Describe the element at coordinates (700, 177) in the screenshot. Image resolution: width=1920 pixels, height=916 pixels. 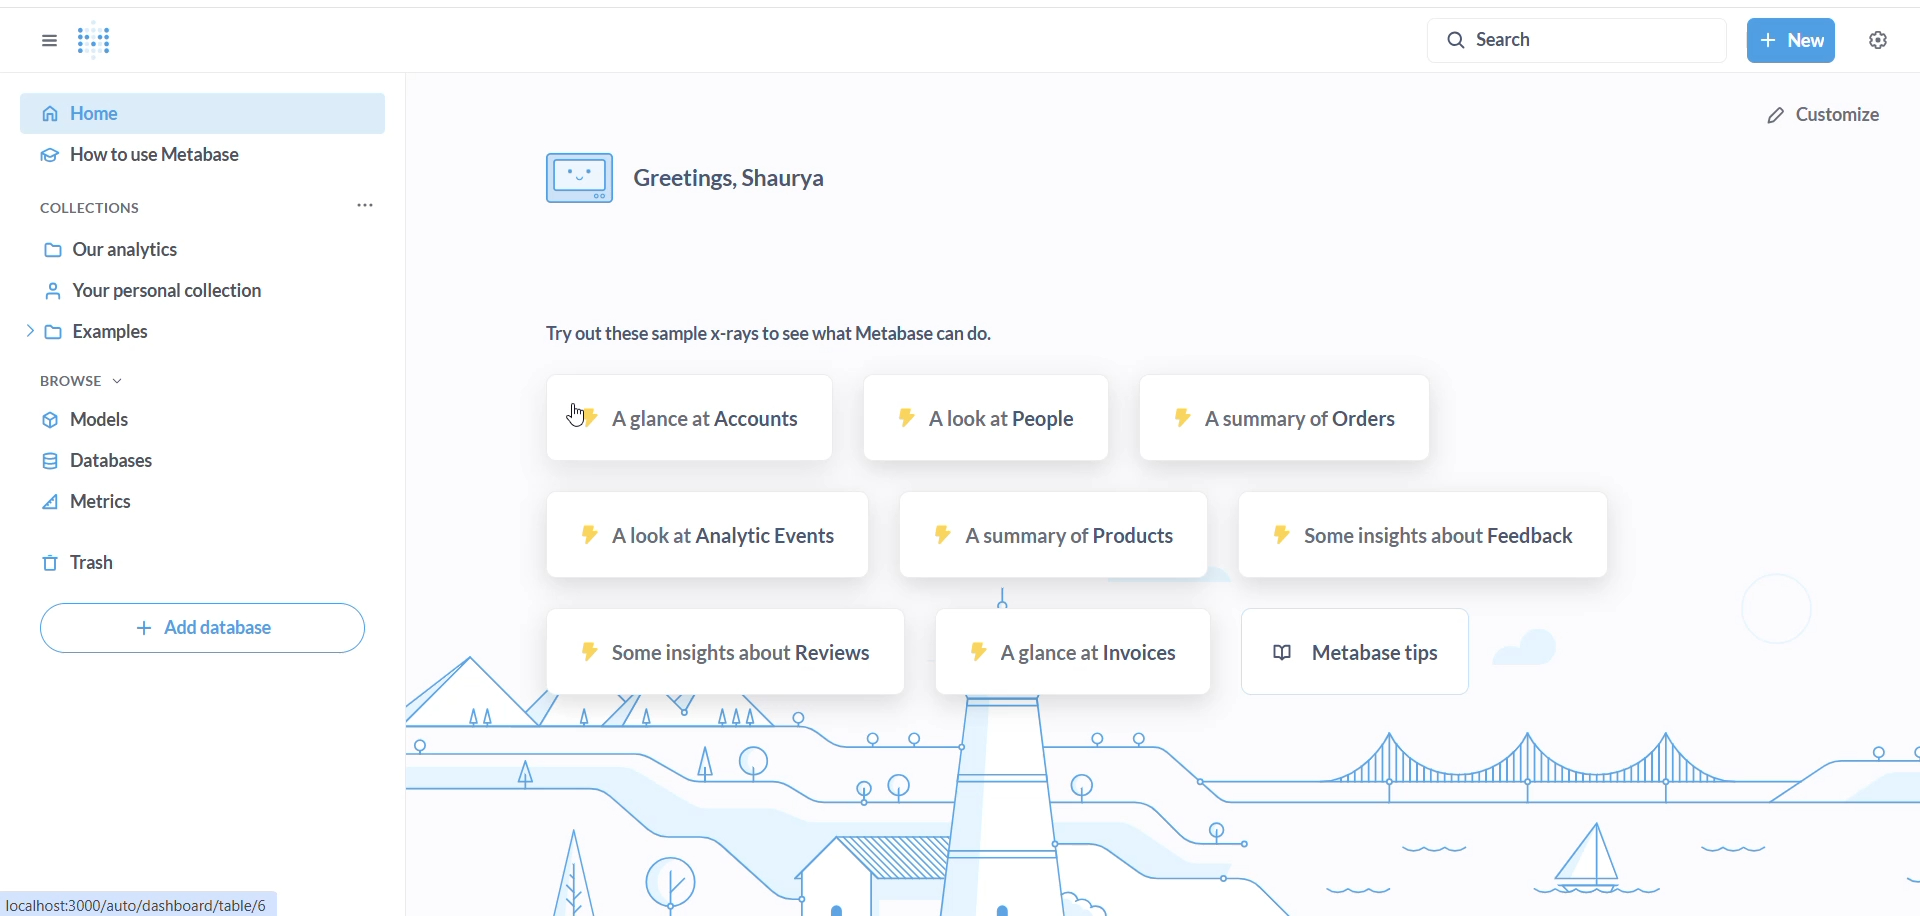
I see `greeting message` at that location.